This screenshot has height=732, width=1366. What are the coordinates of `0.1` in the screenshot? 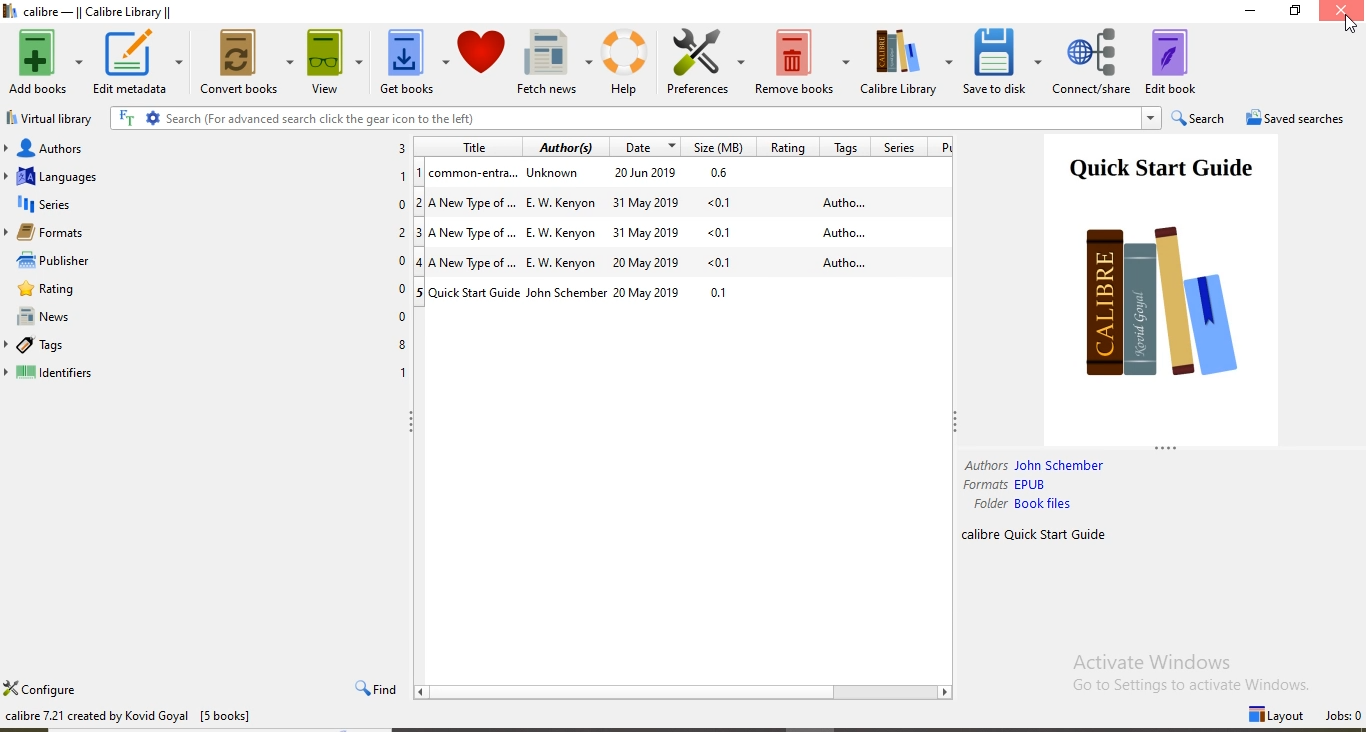 It's located at (725, 291).